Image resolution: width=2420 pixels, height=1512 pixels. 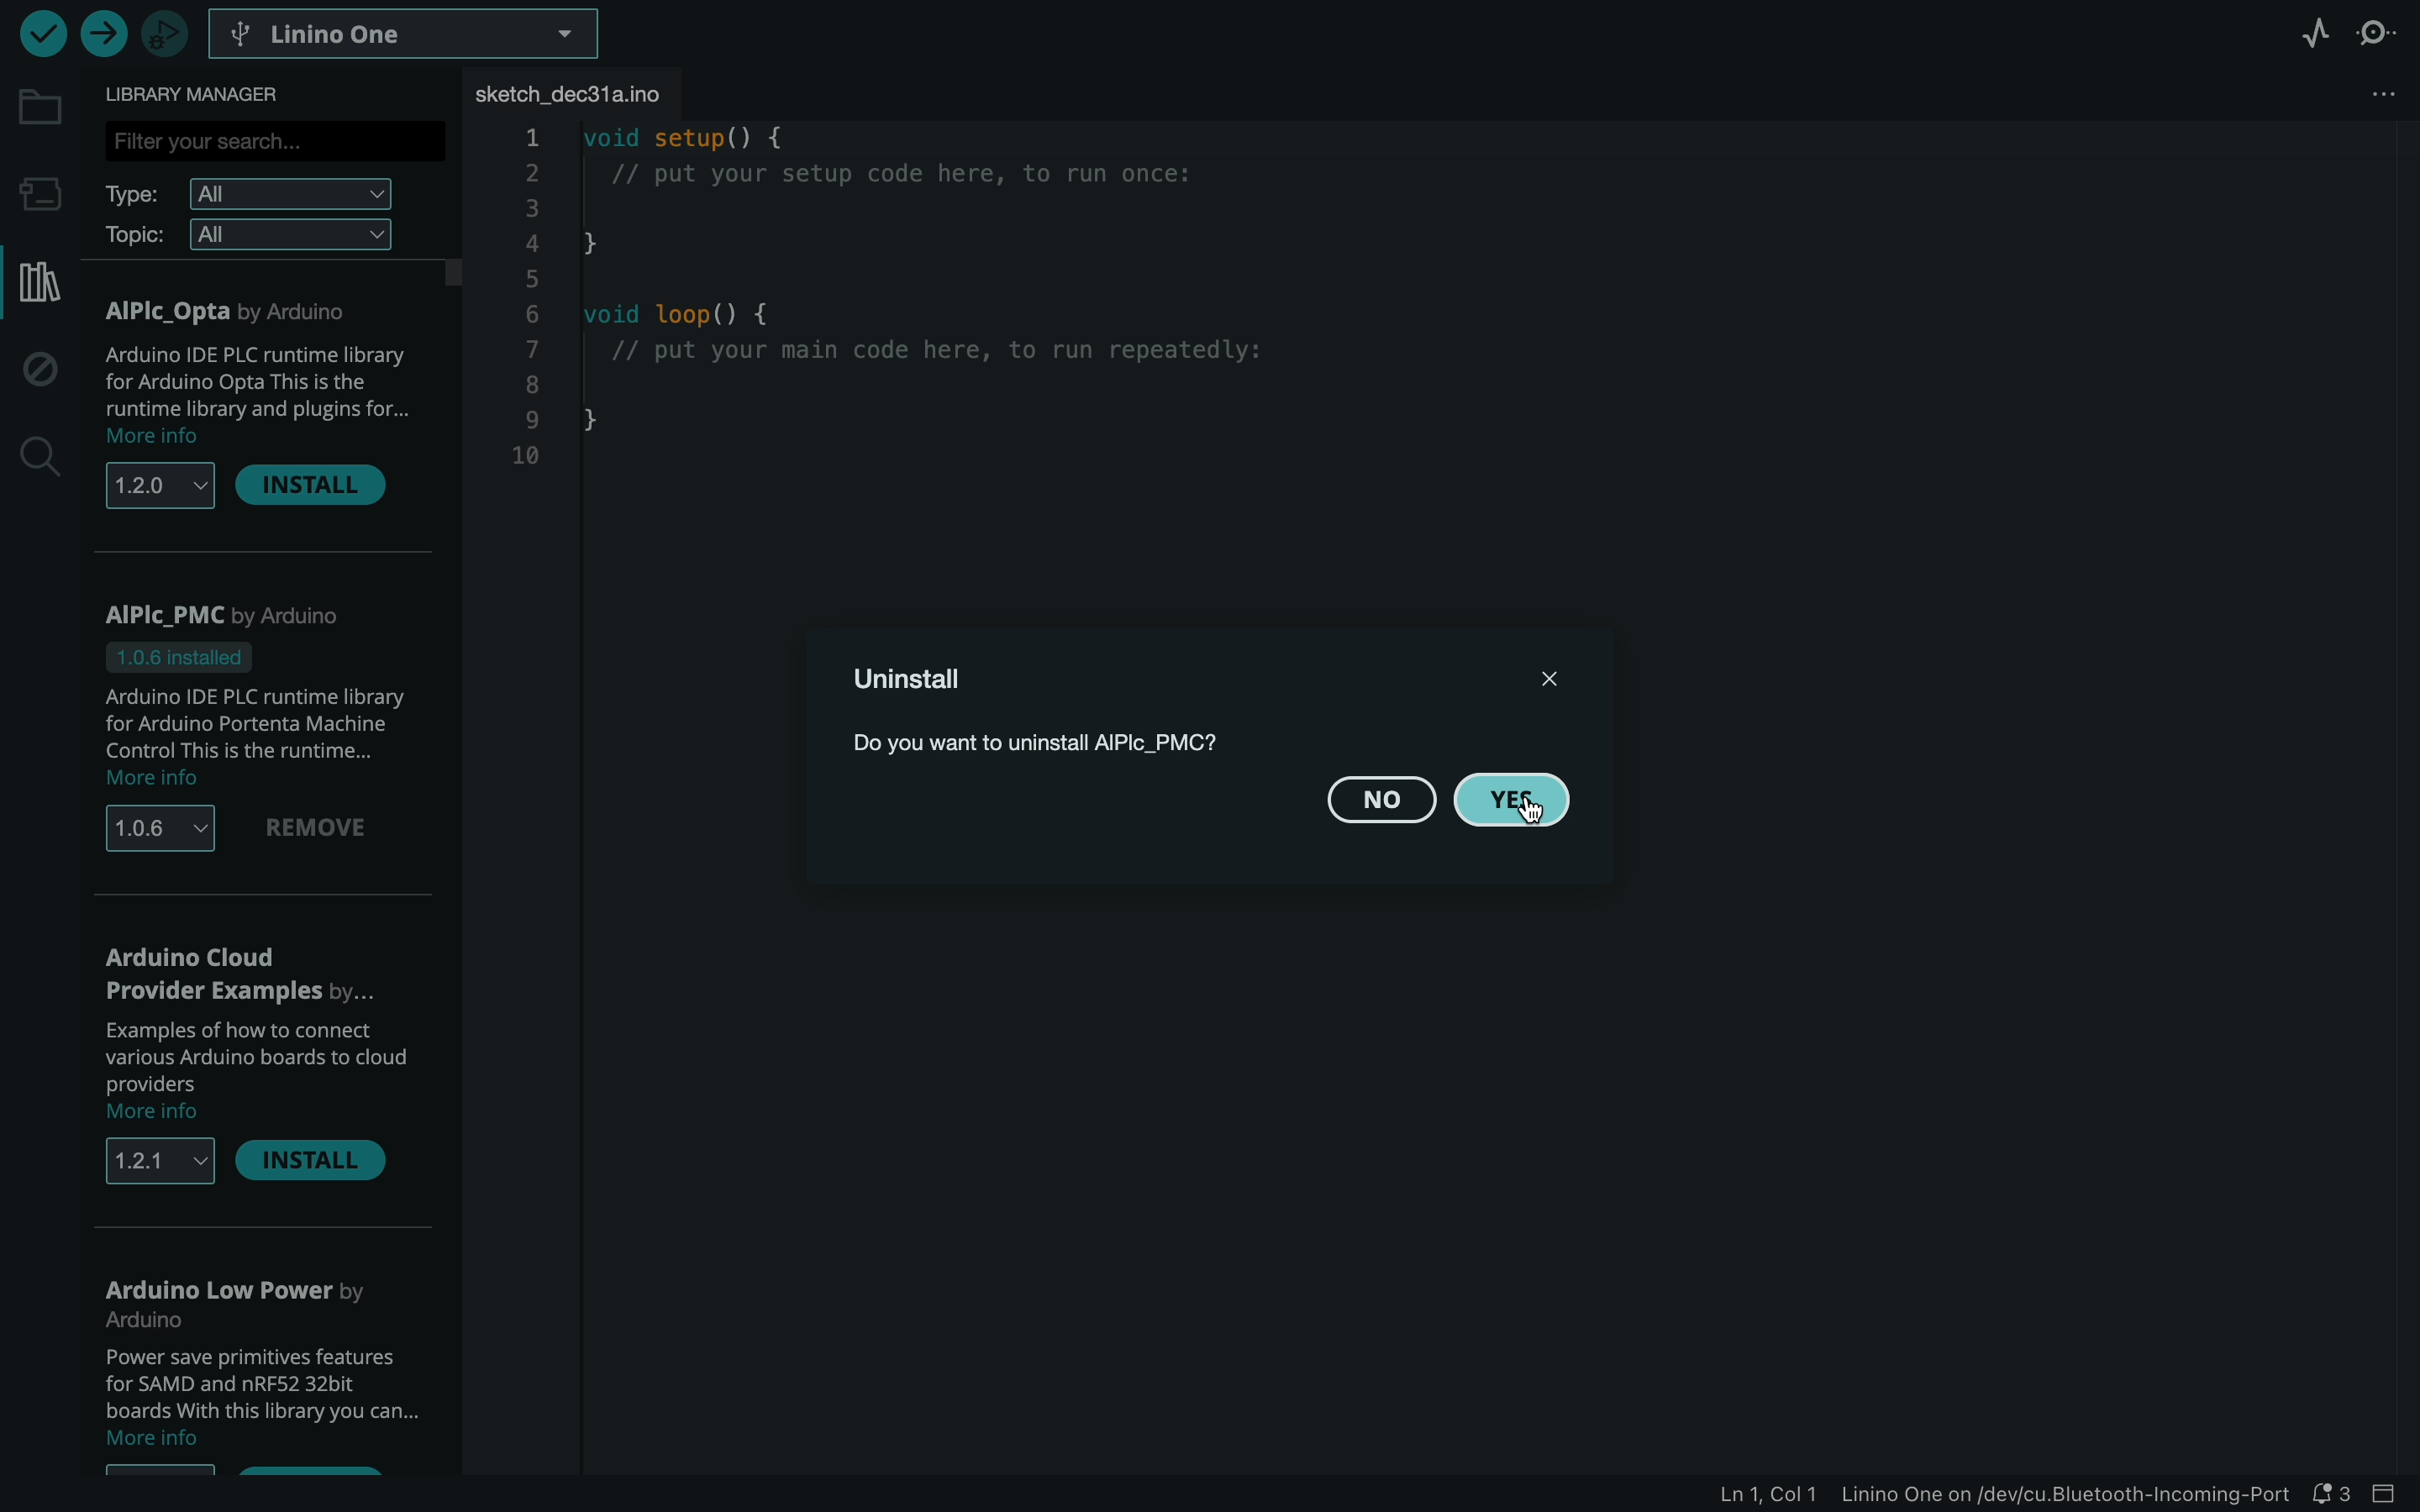 What do you see at coordinates (1526, 813) in the screenshot?
I see `cursor` at bounding box center [1526, 813].